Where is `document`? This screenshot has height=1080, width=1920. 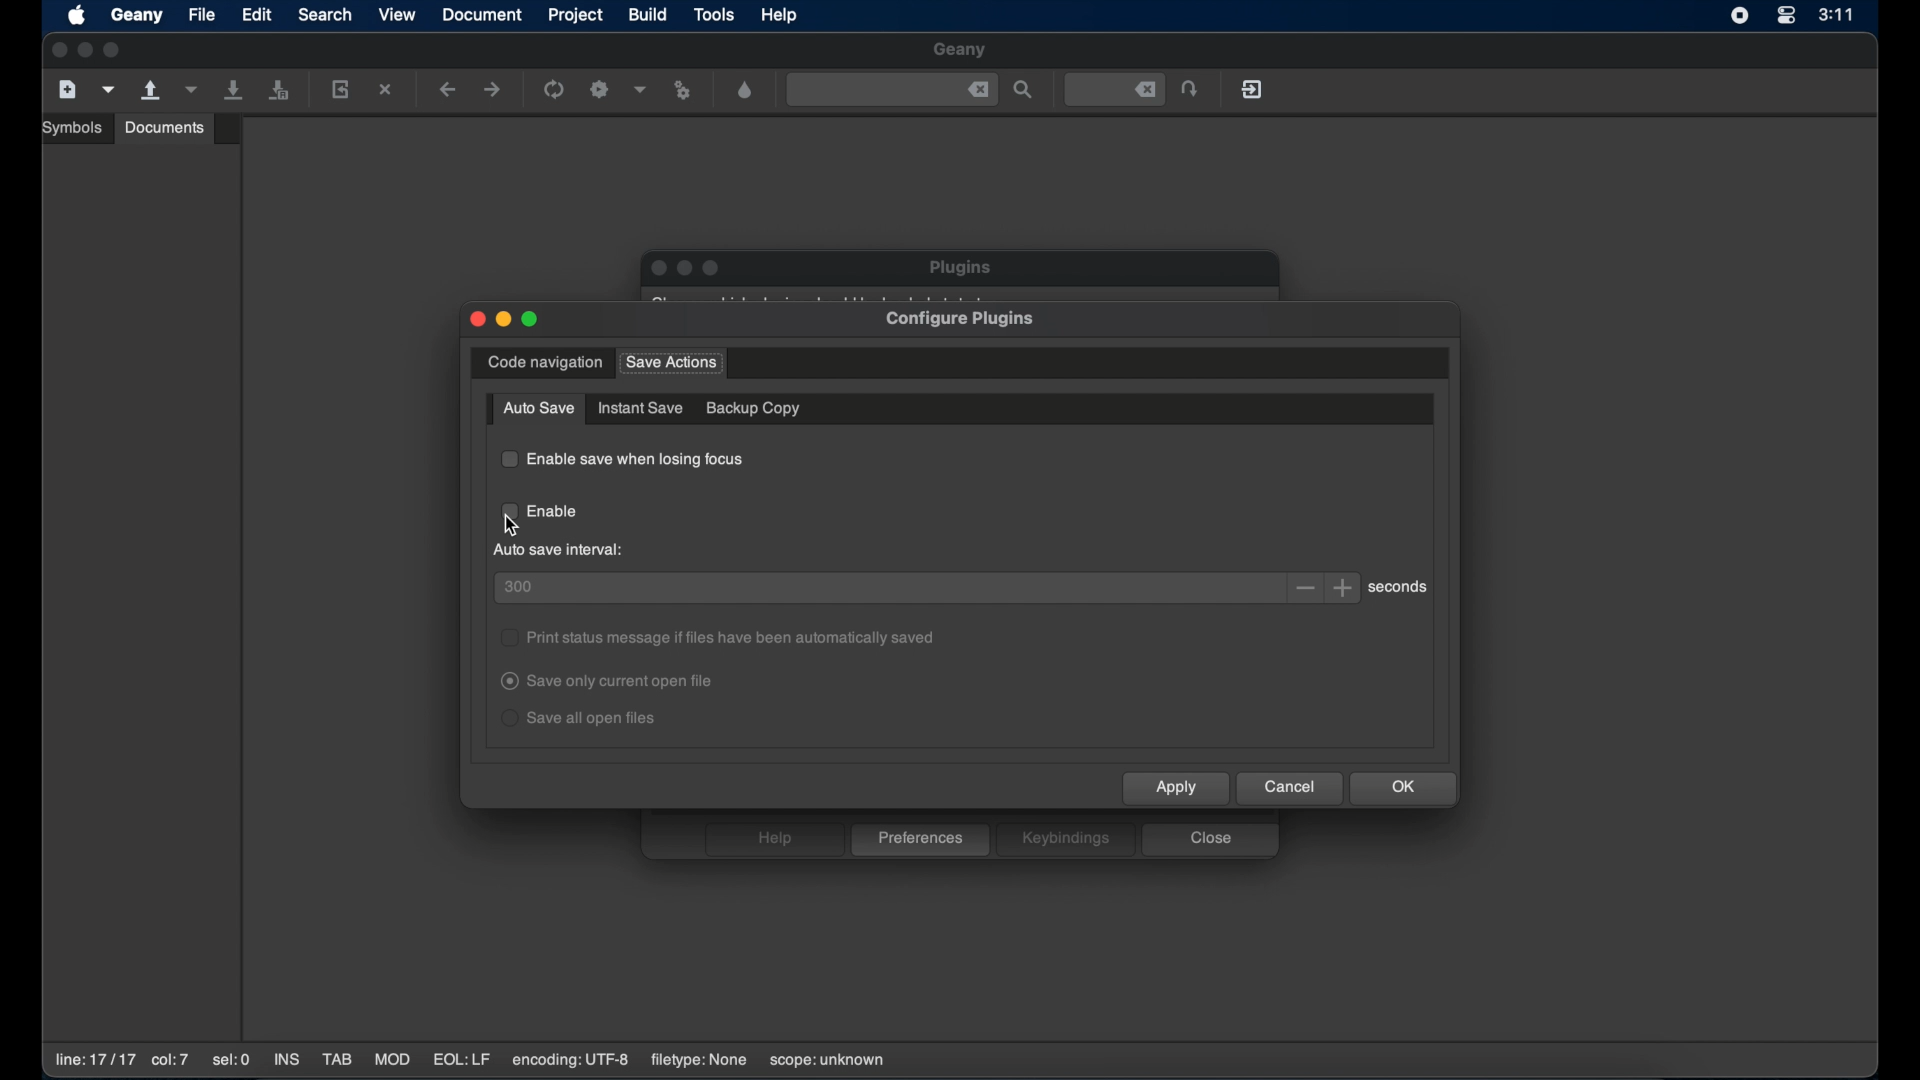
document is located at coordinates (483, 15).